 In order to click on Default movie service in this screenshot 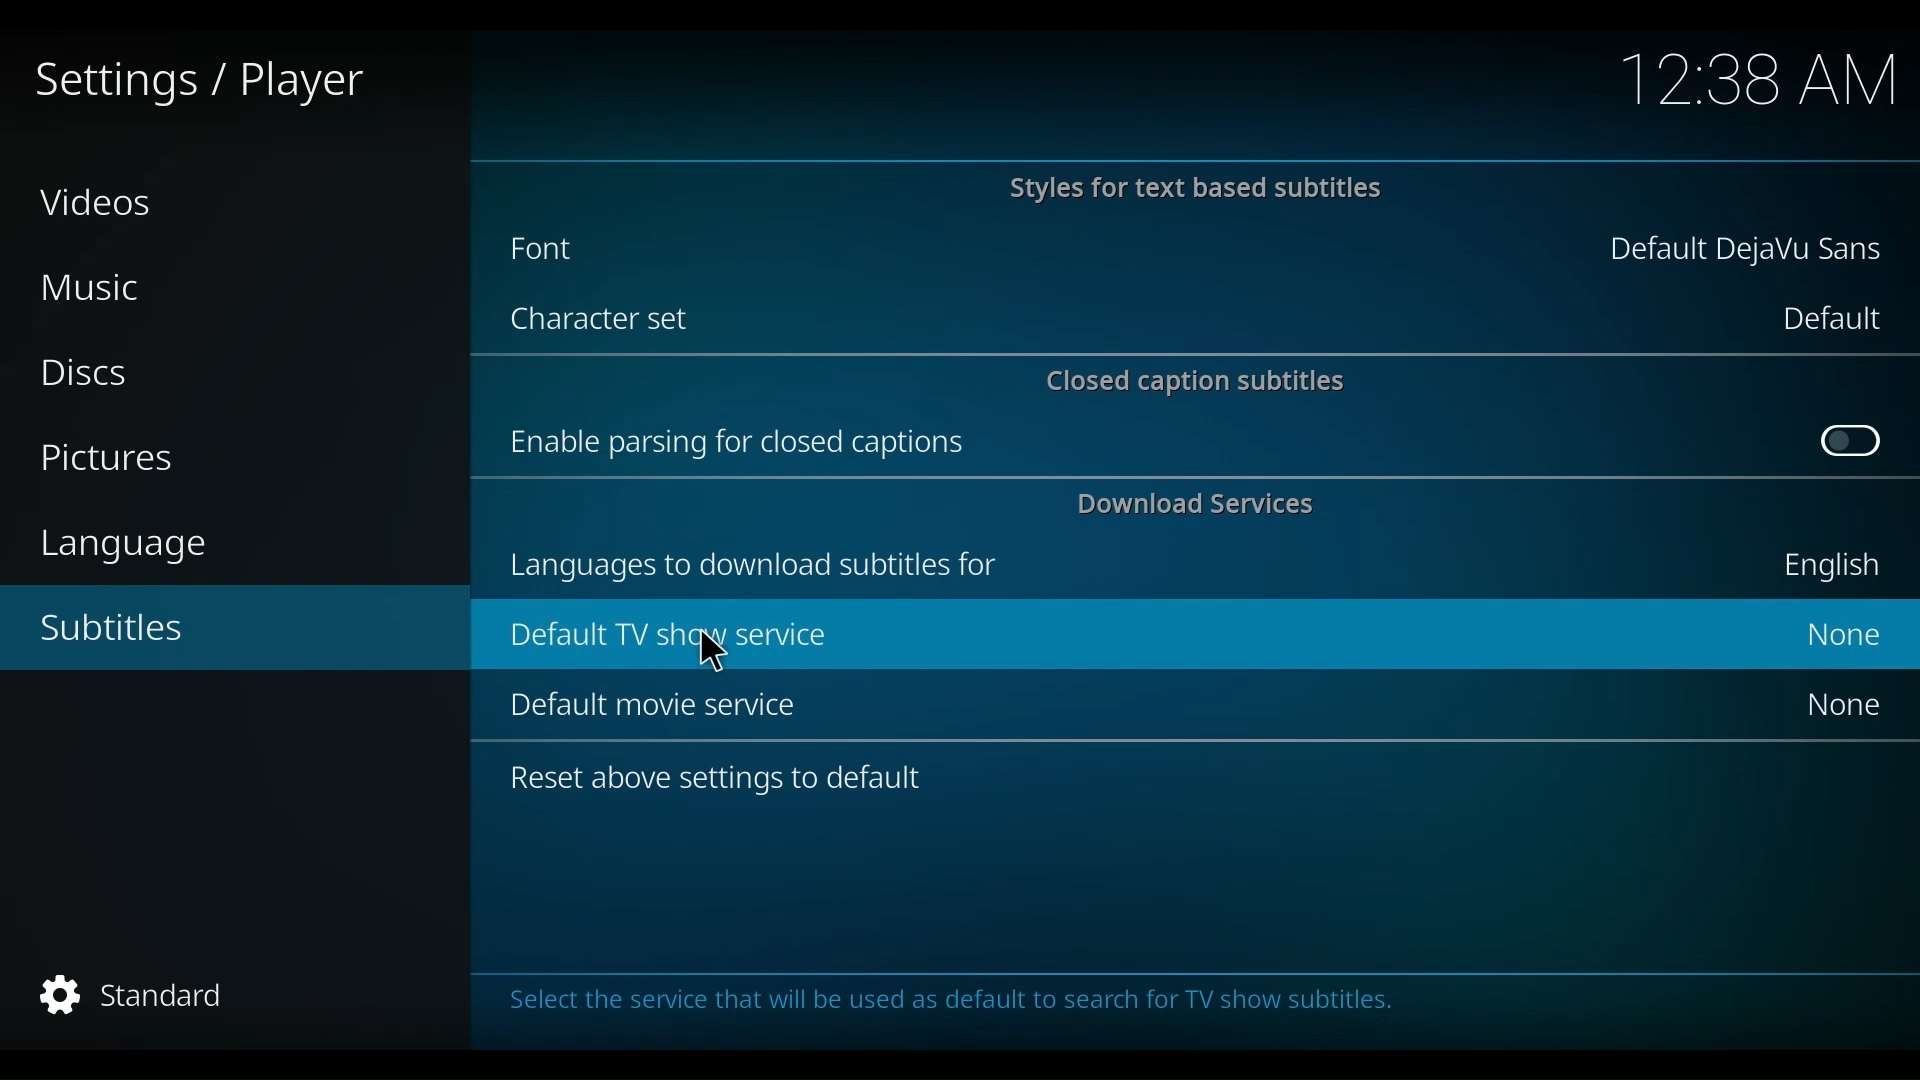, I will do `click(662, 705)`.